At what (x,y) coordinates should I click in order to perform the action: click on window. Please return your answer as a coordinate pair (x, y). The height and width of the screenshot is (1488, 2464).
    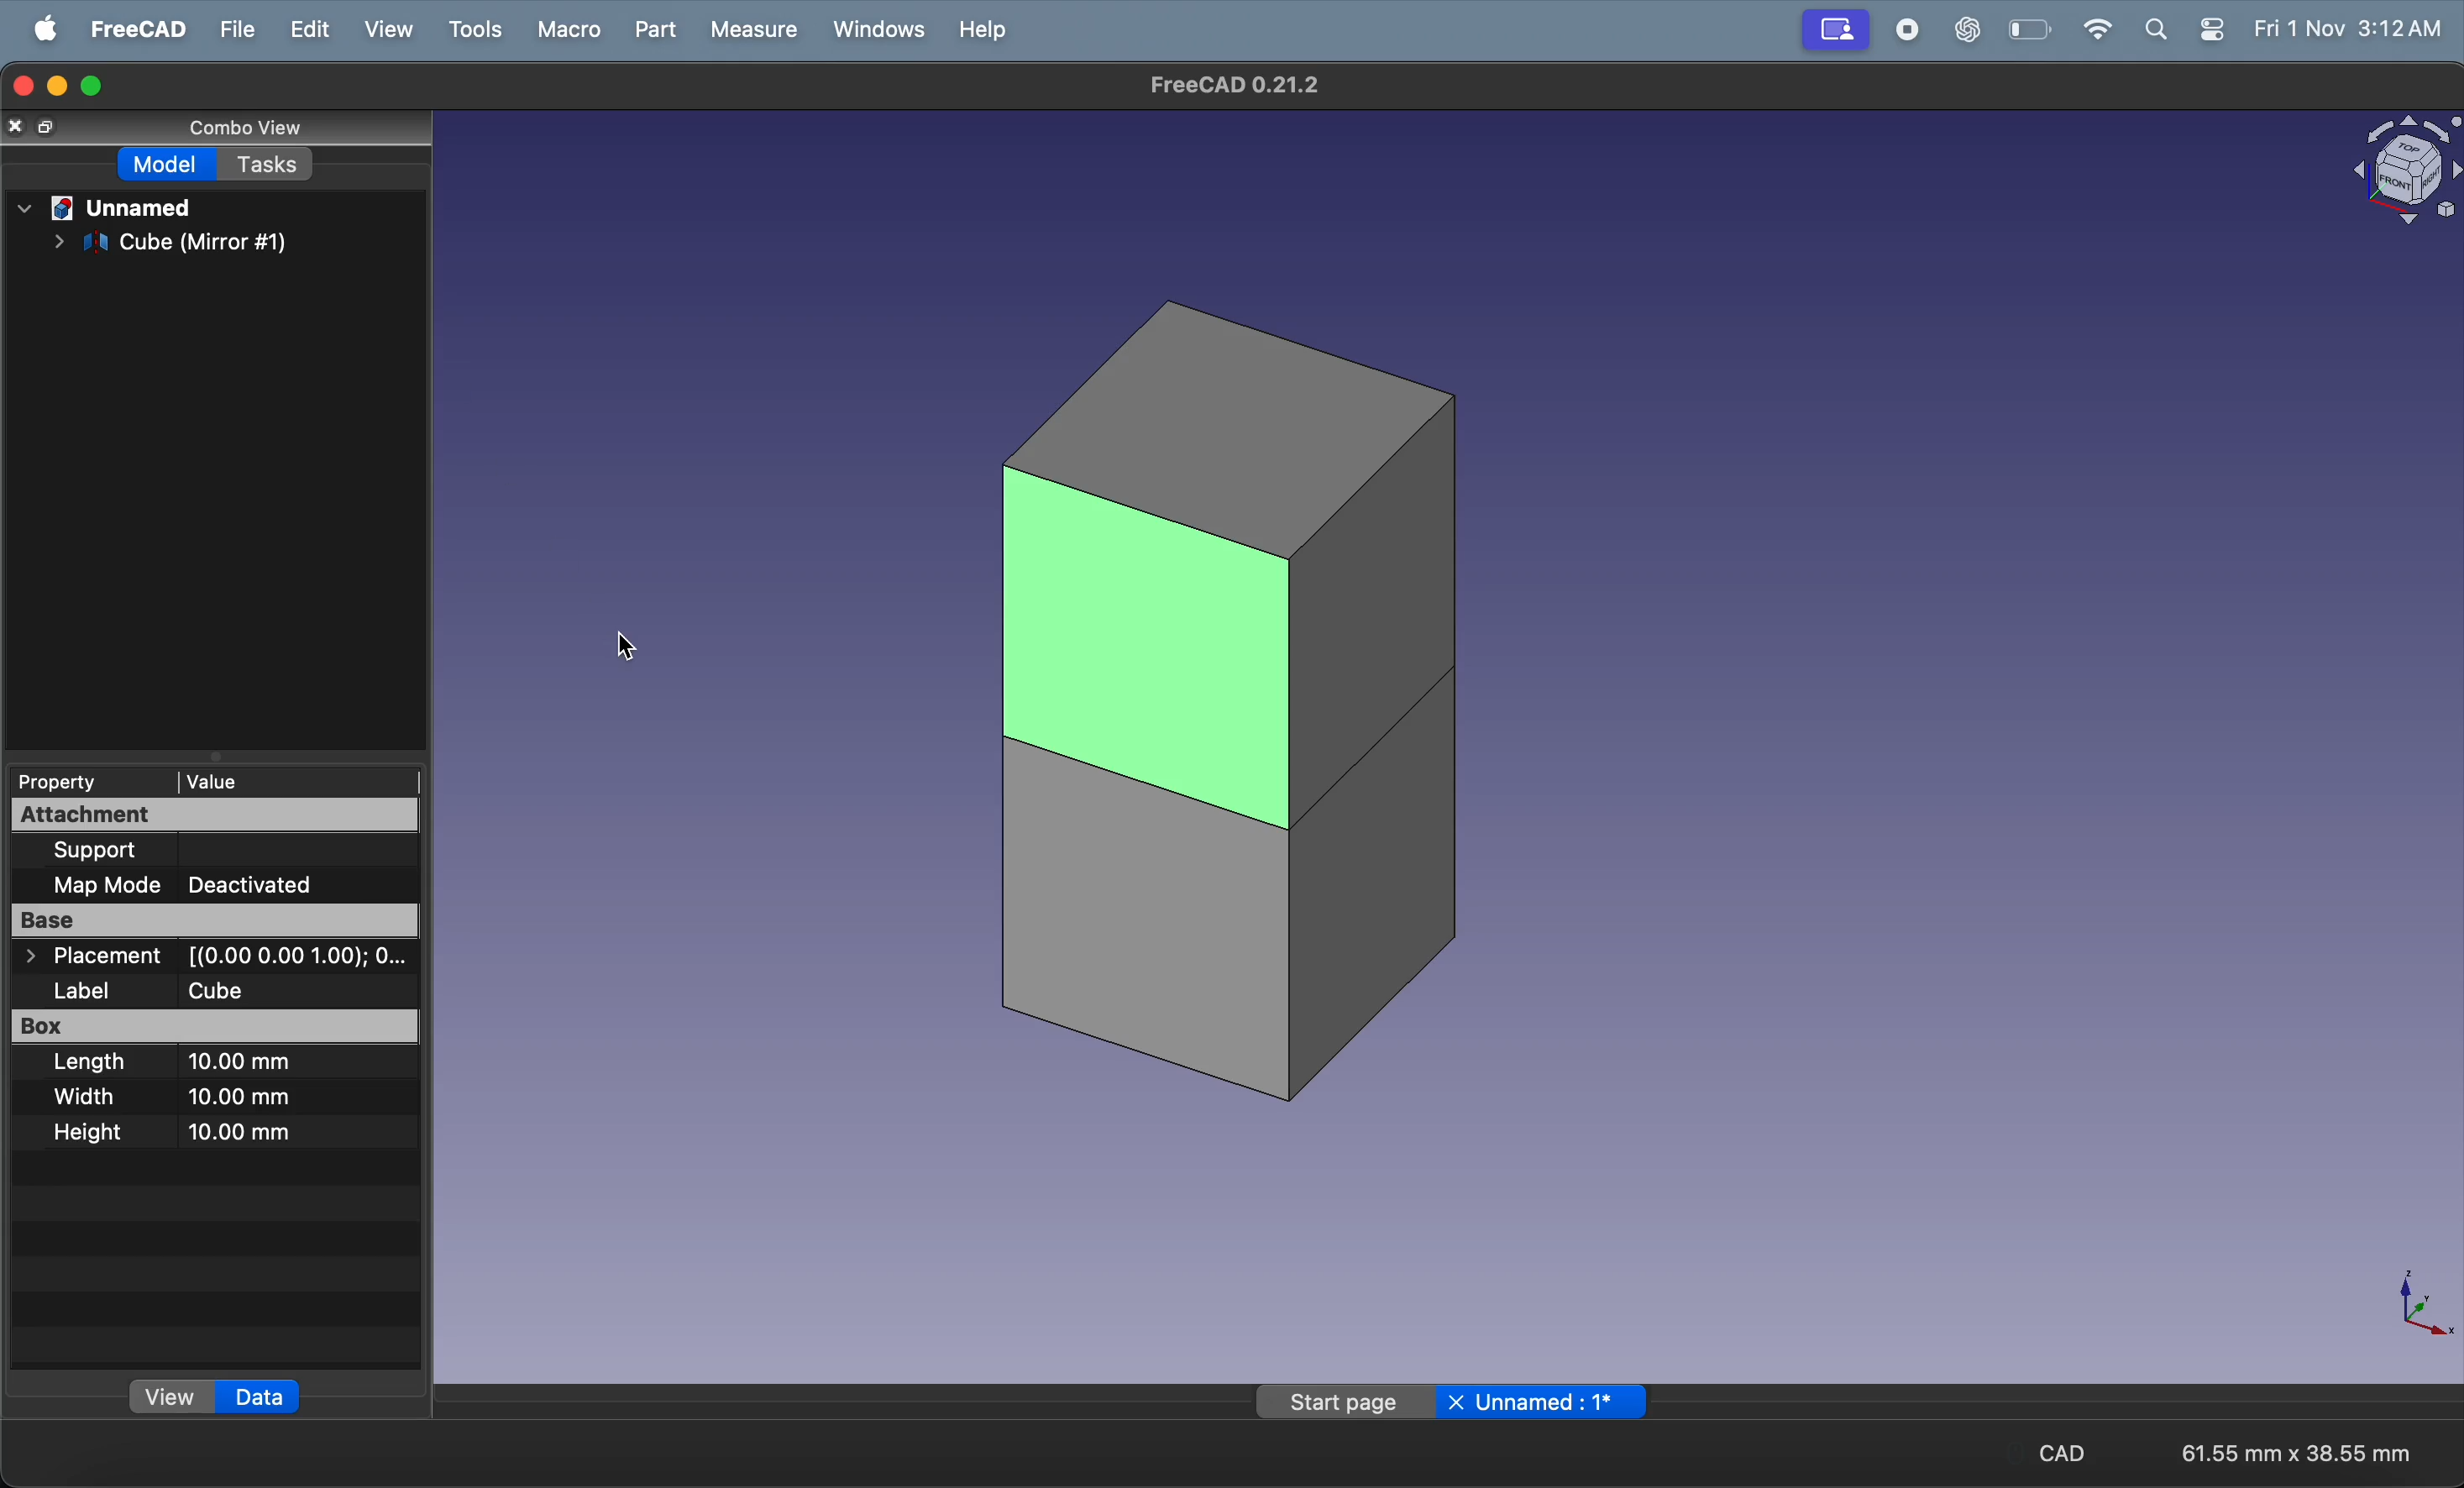
    Looking at the image, I should click on (874, 30).